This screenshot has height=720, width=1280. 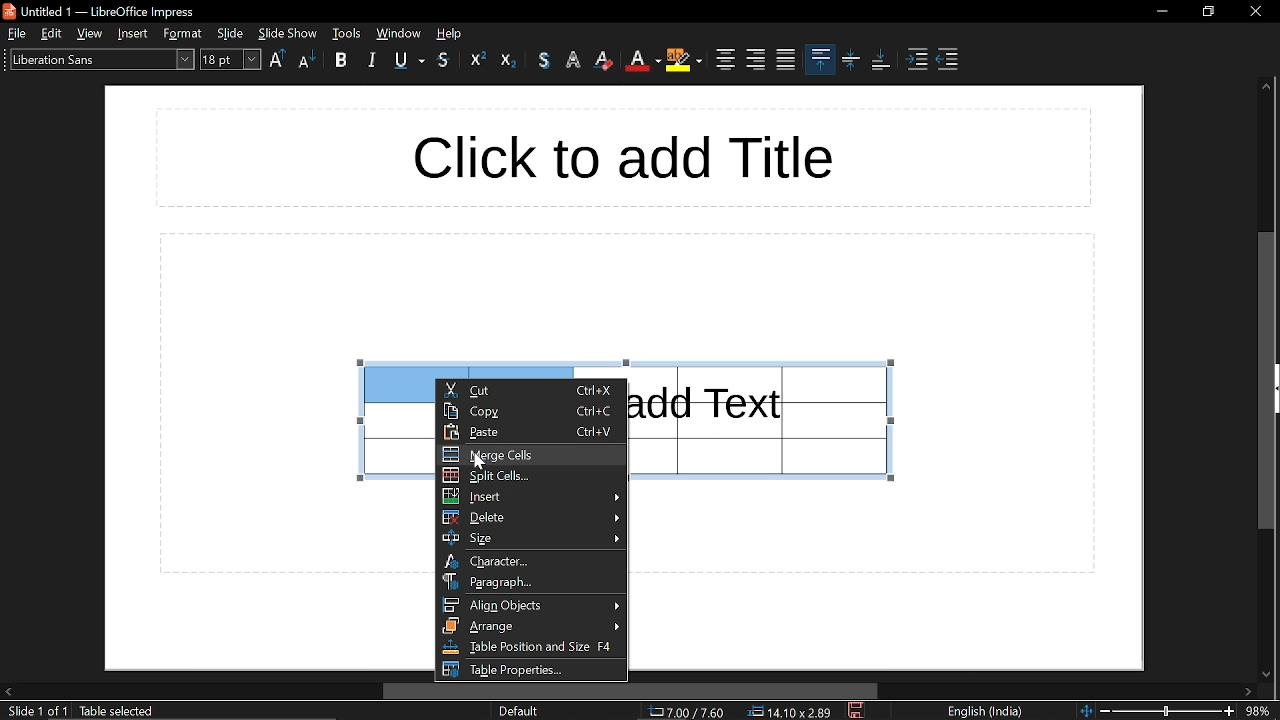 I want to click on expand sidebar, so click(x=1276, y=388).